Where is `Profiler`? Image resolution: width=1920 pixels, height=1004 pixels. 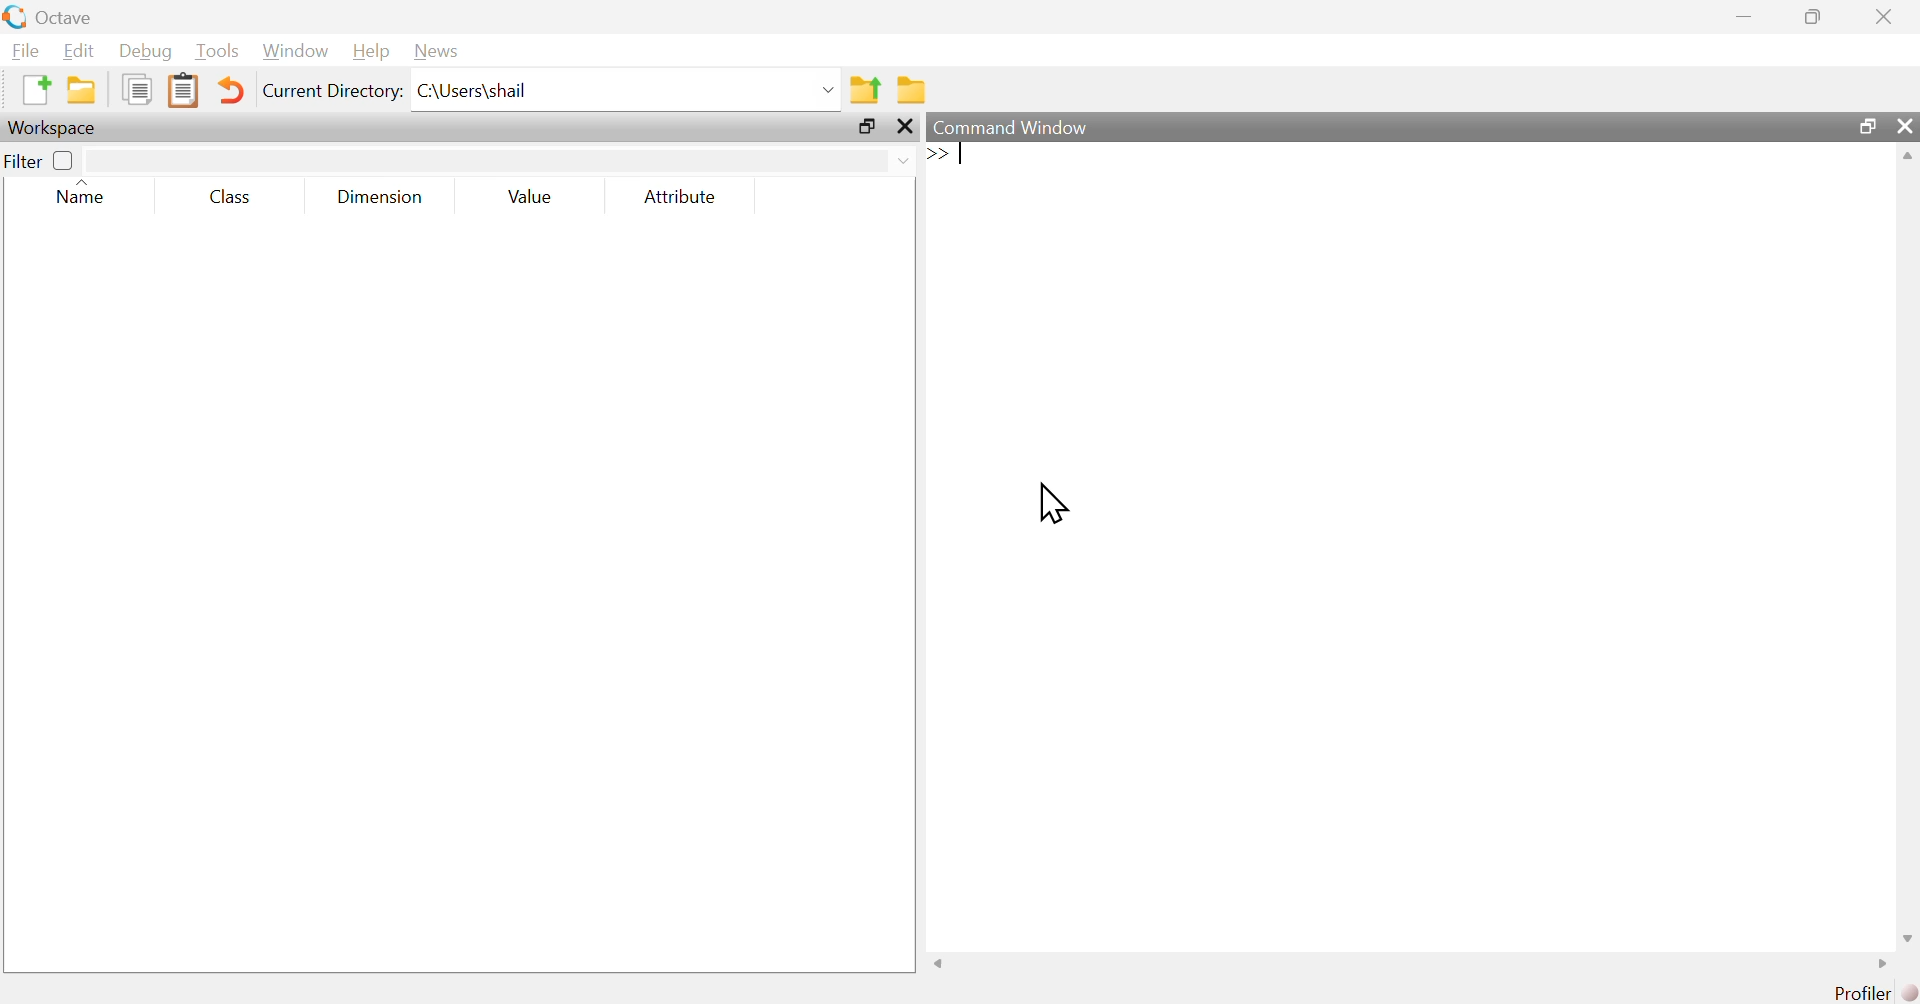 Profiler is located at coordinates (1858, 993).